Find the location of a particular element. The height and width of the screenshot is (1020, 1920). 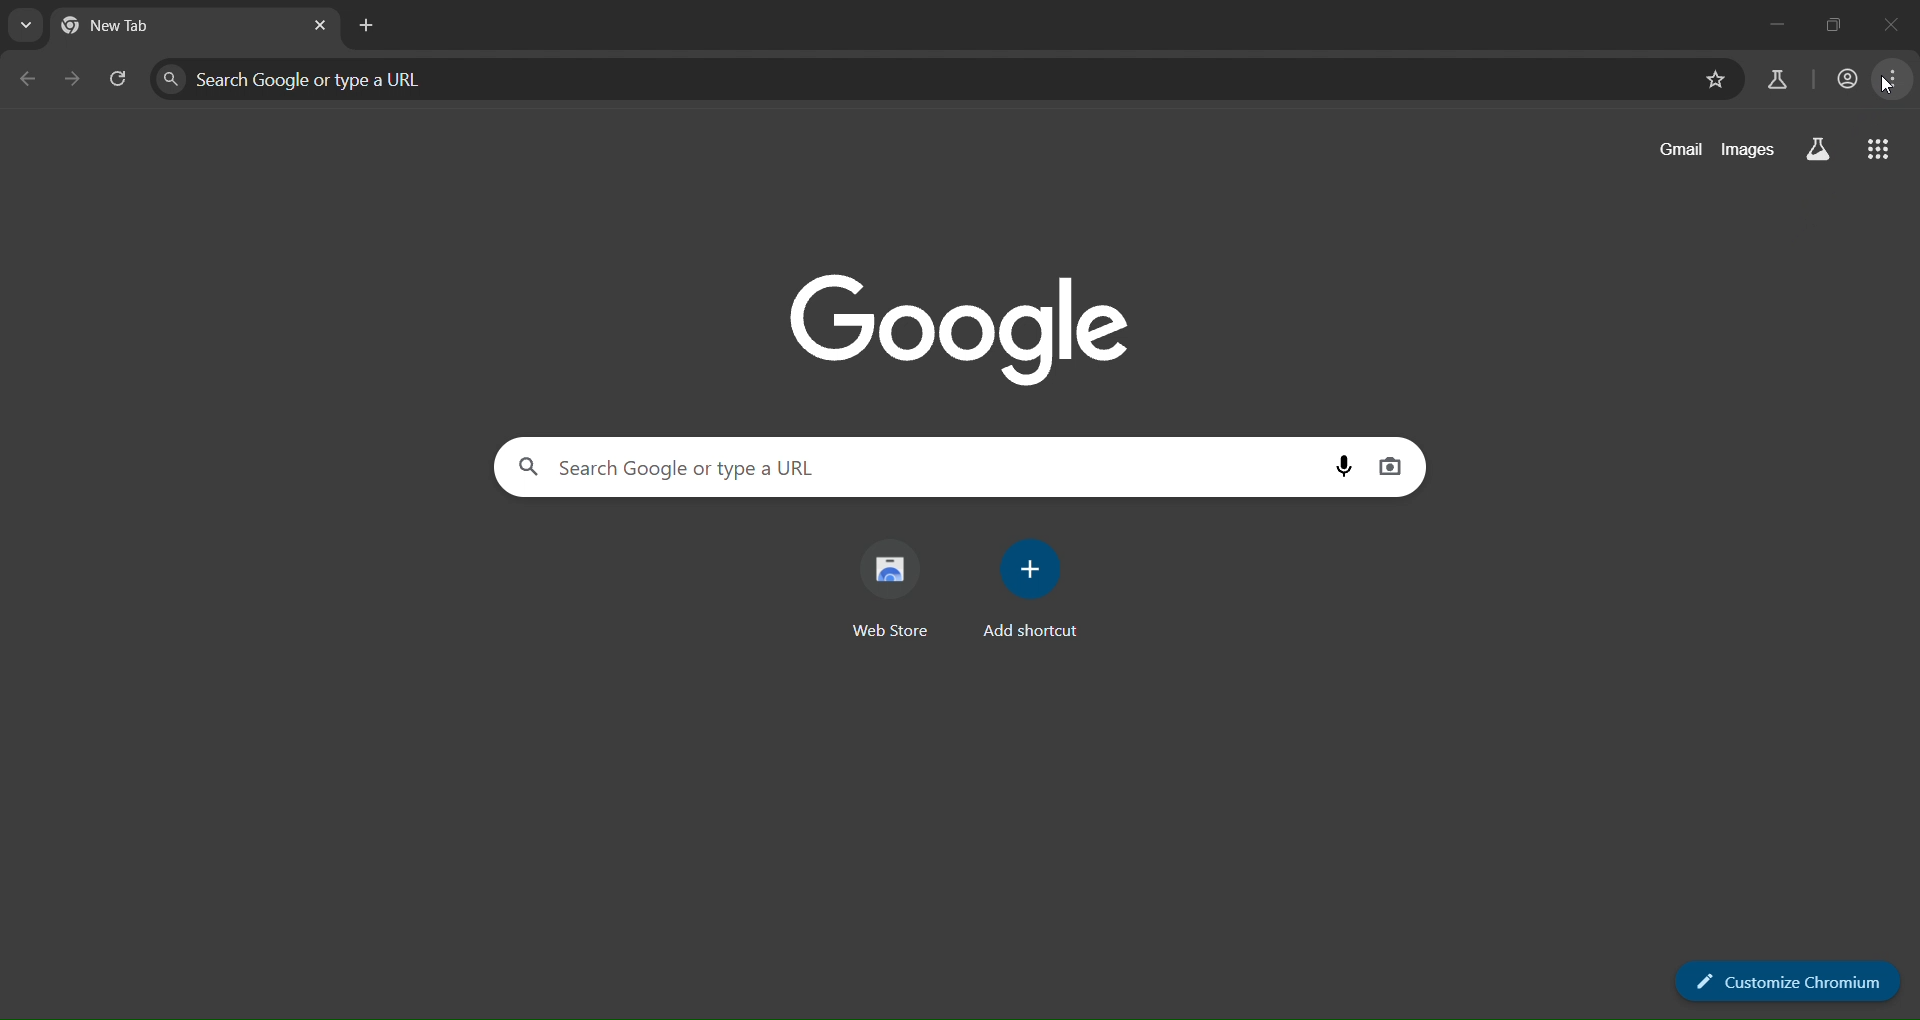

go back one page is located at coordinates (31, 77).